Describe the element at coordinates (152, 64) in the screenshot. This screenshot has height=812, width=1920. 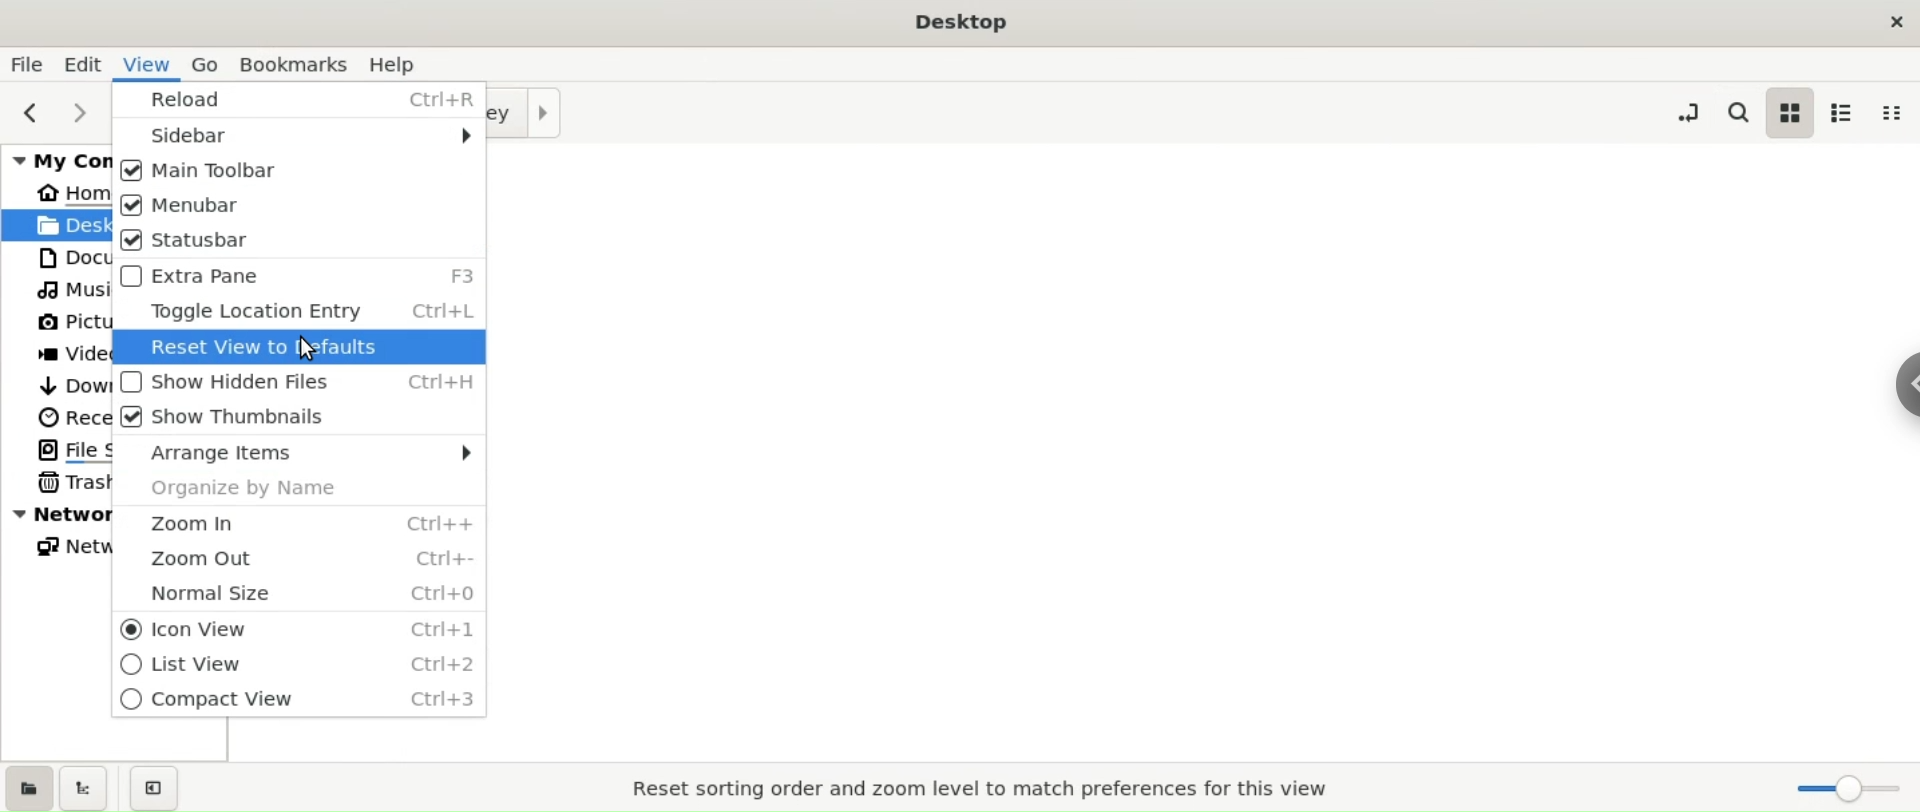
I see `view` at that location.